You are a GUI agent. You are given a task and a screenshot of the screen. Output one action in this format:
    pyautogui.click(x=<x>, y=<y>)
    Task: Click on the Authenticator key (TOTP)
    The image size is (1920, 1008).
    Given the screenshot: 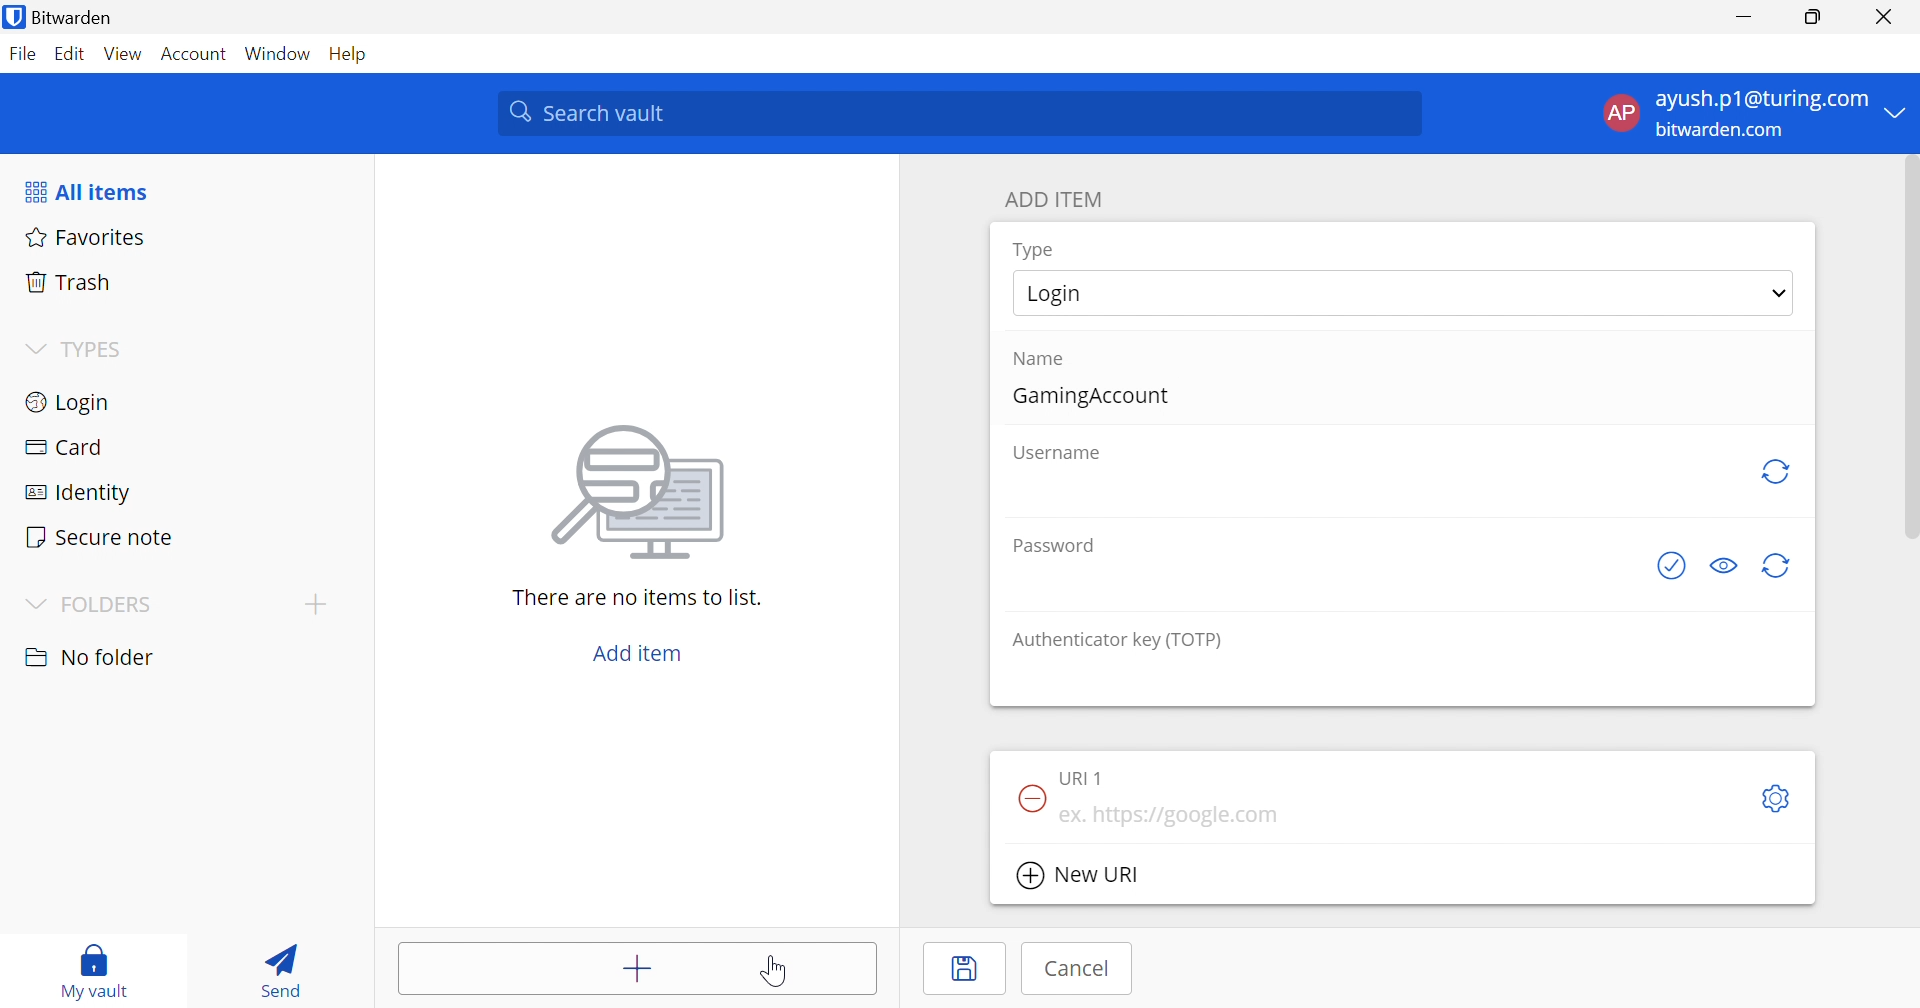 What is the action you would take?
    pyautogui.click(x=1123, y=640)
    